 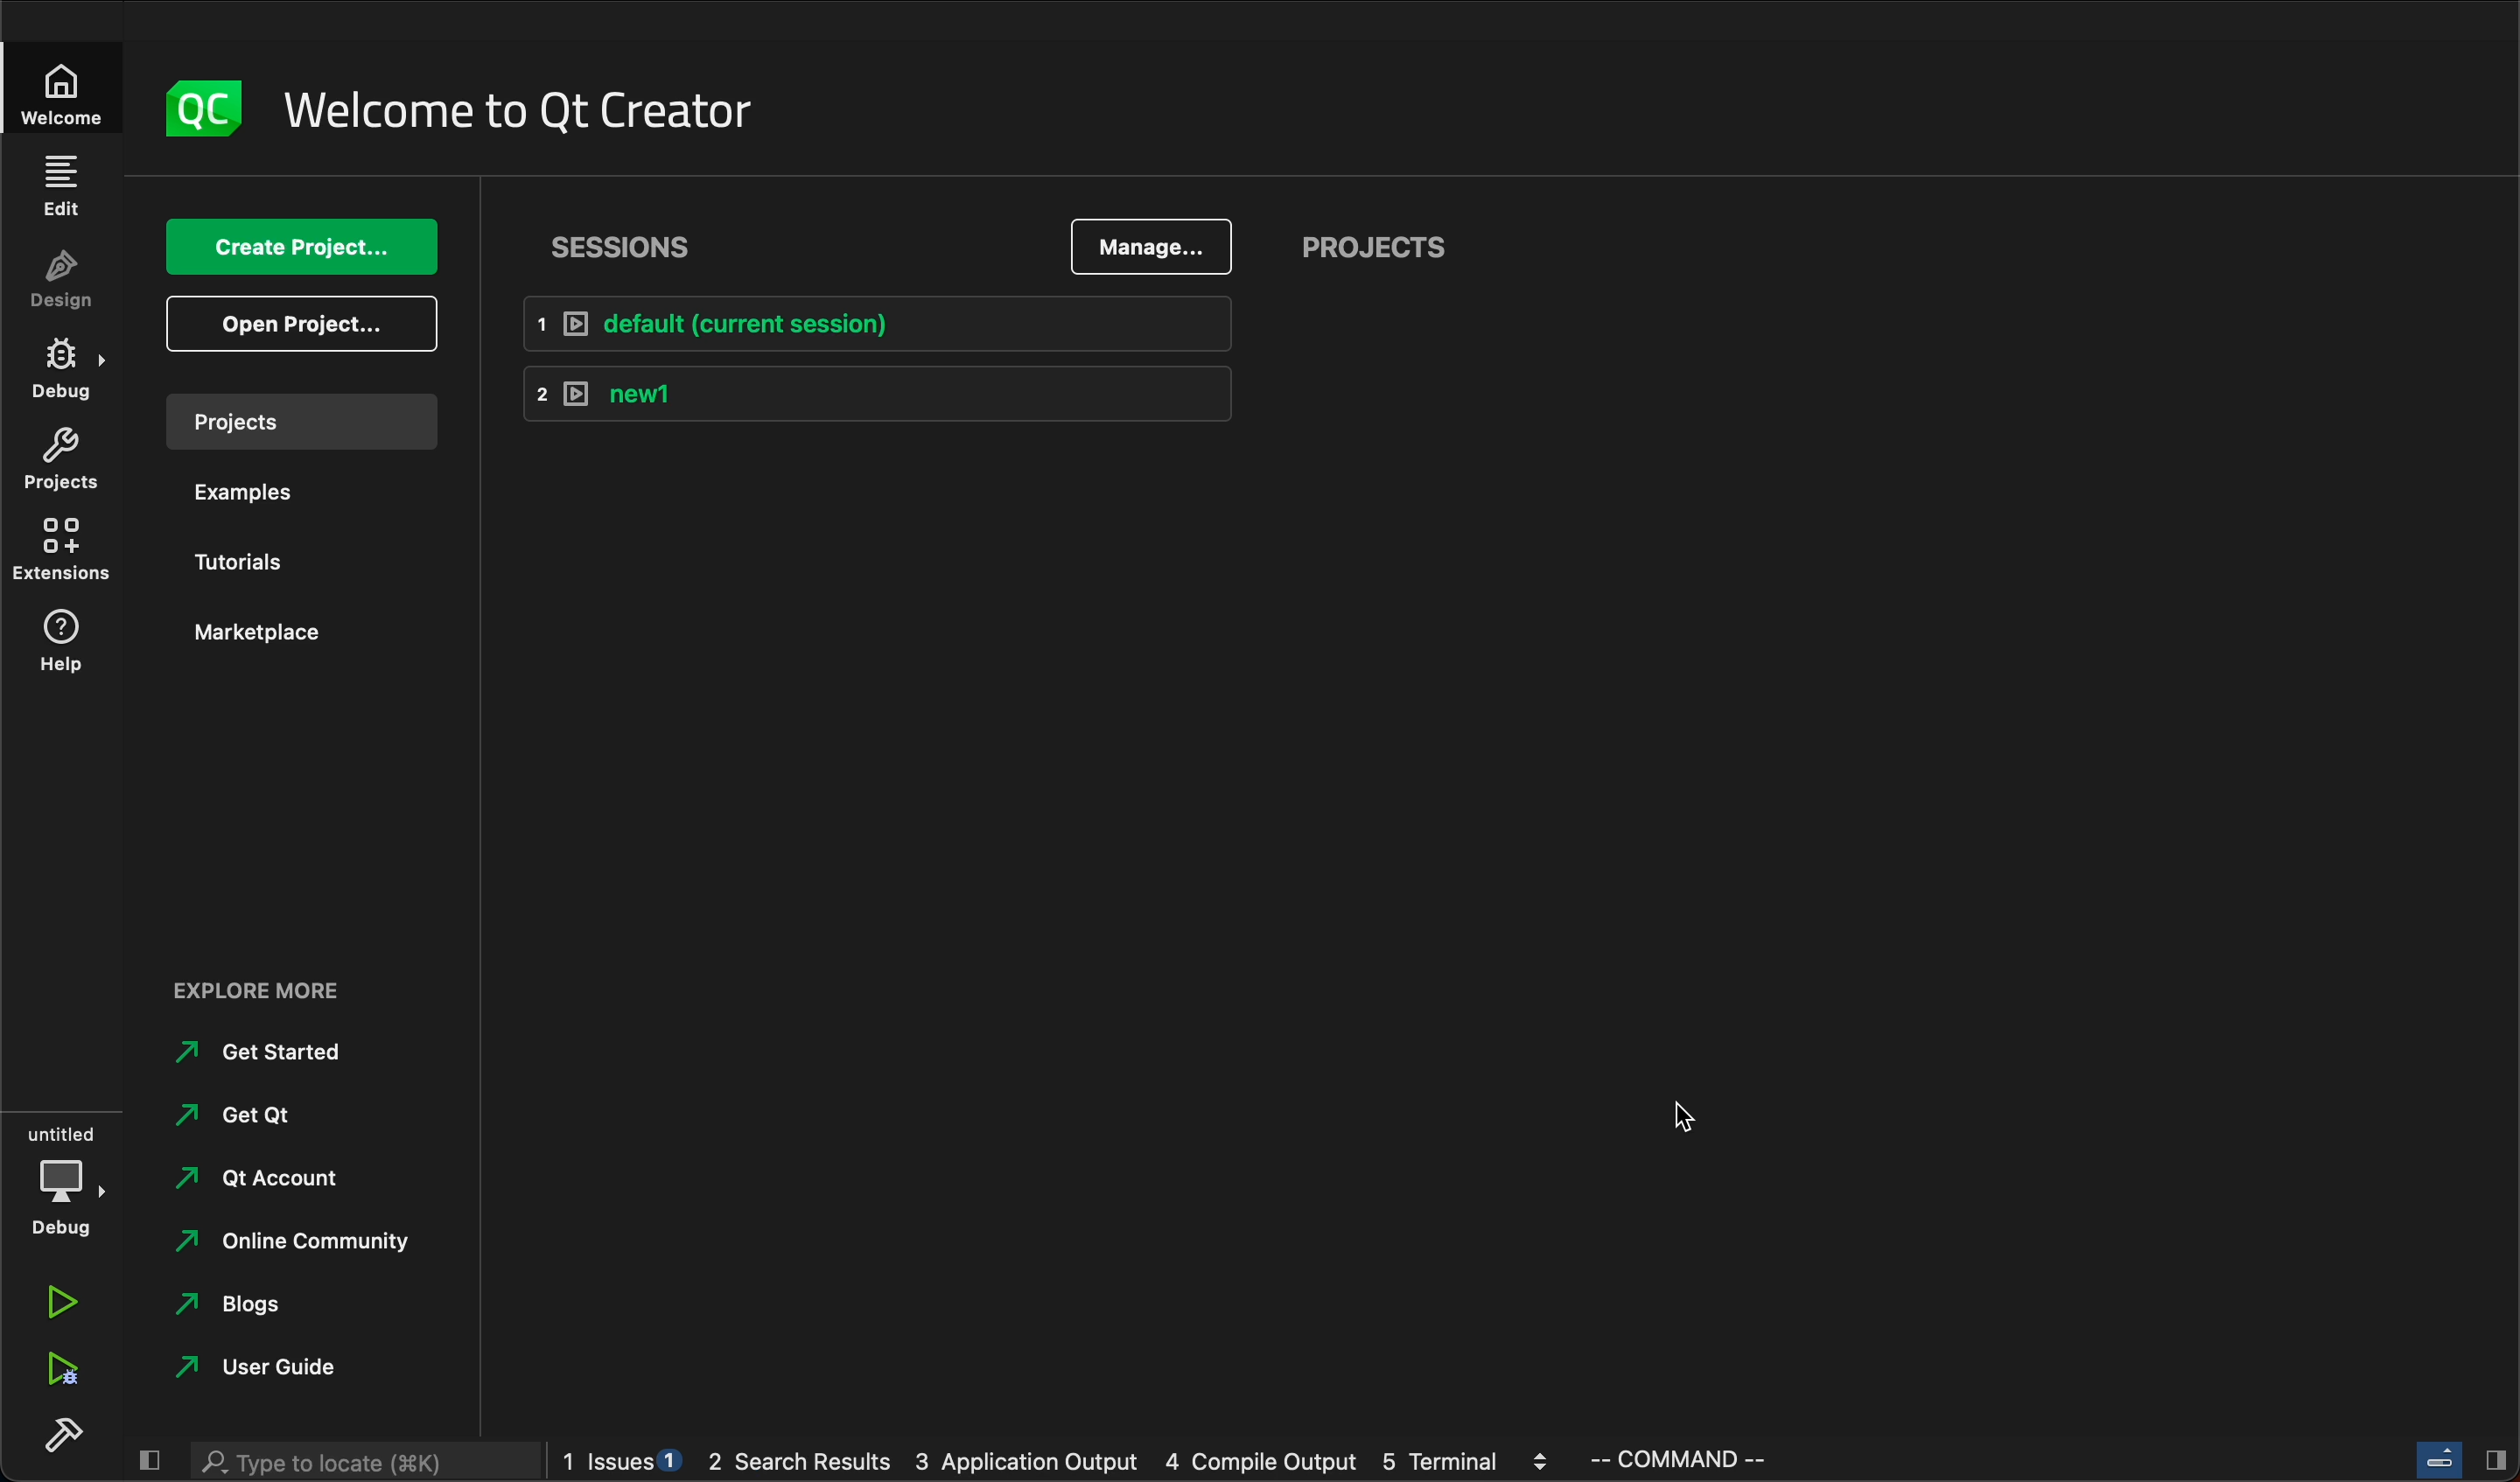 What do you see at coordinates (306, 321) in the screenshot?
I see `open` at bounding box center [306, 321].